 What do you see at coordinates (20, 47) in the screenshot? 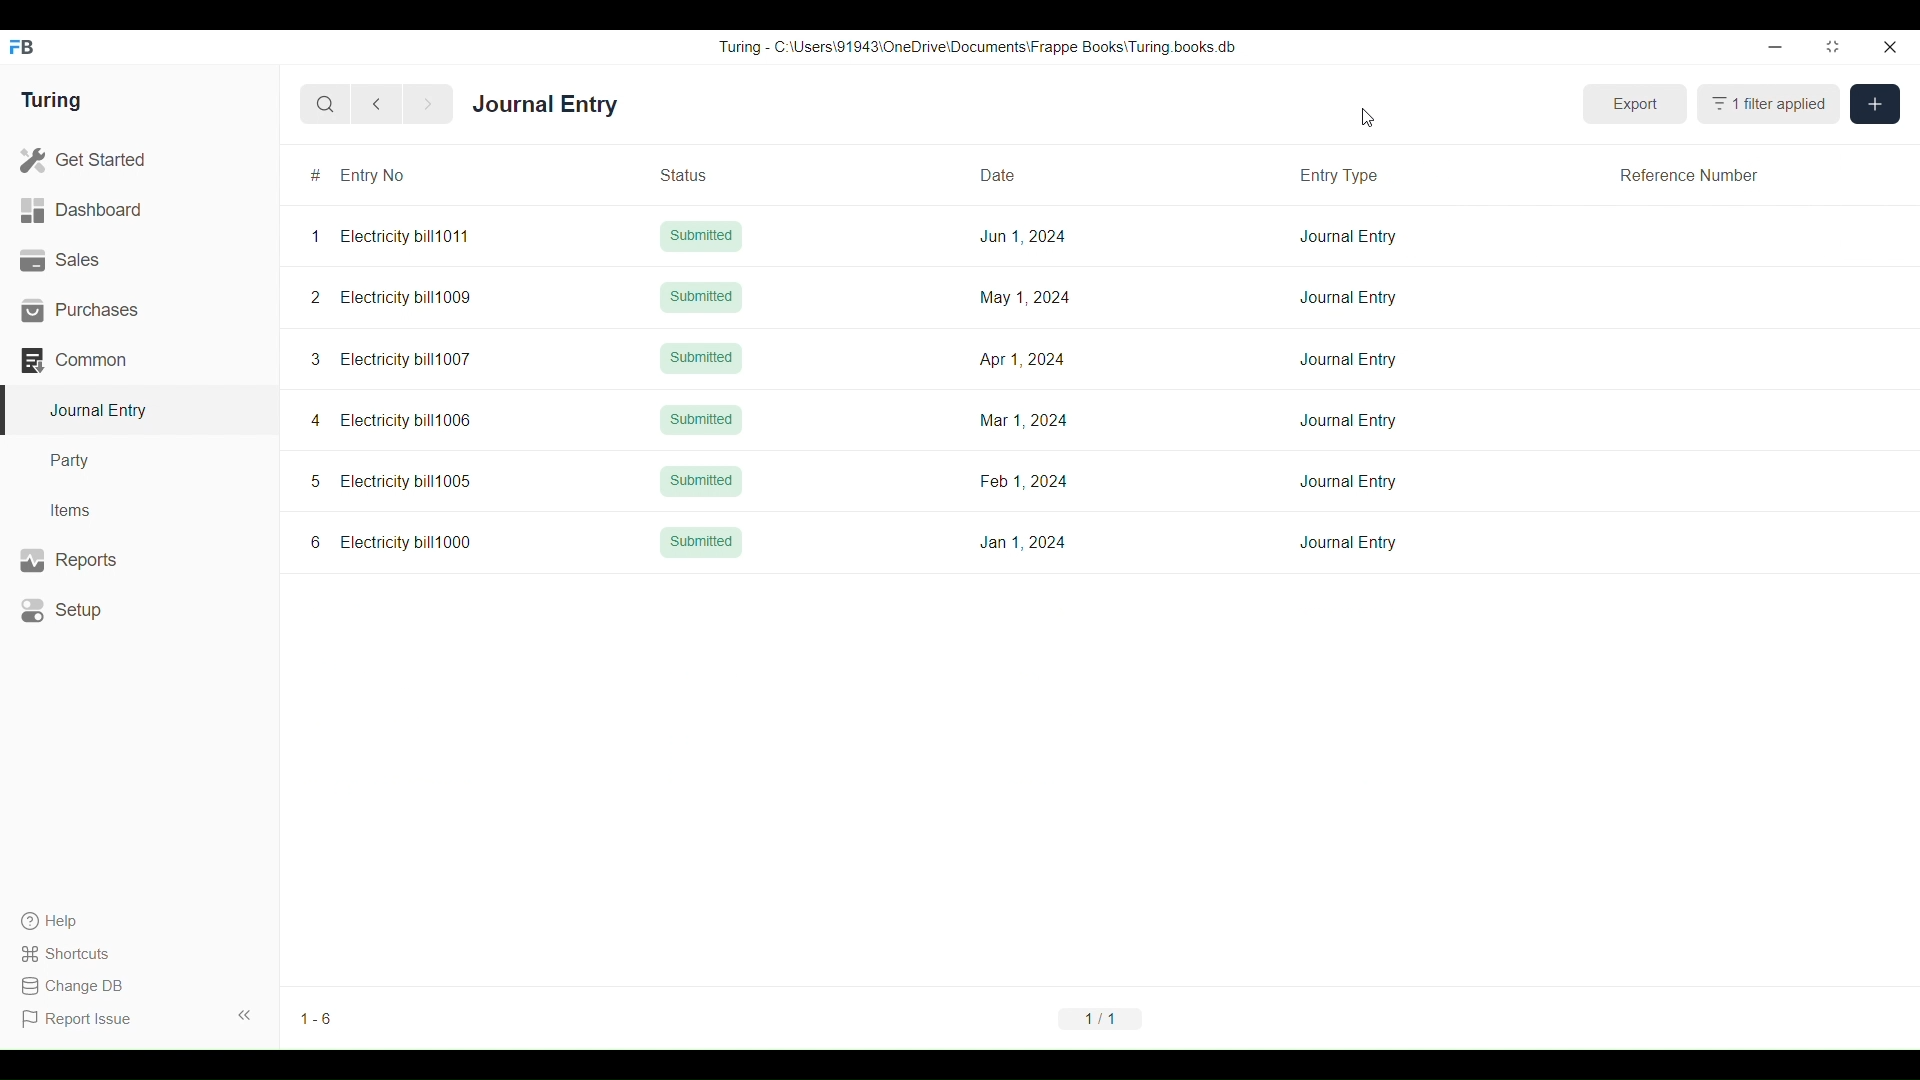
I see `Frappe Books logo` at bounding box center [20, 47].